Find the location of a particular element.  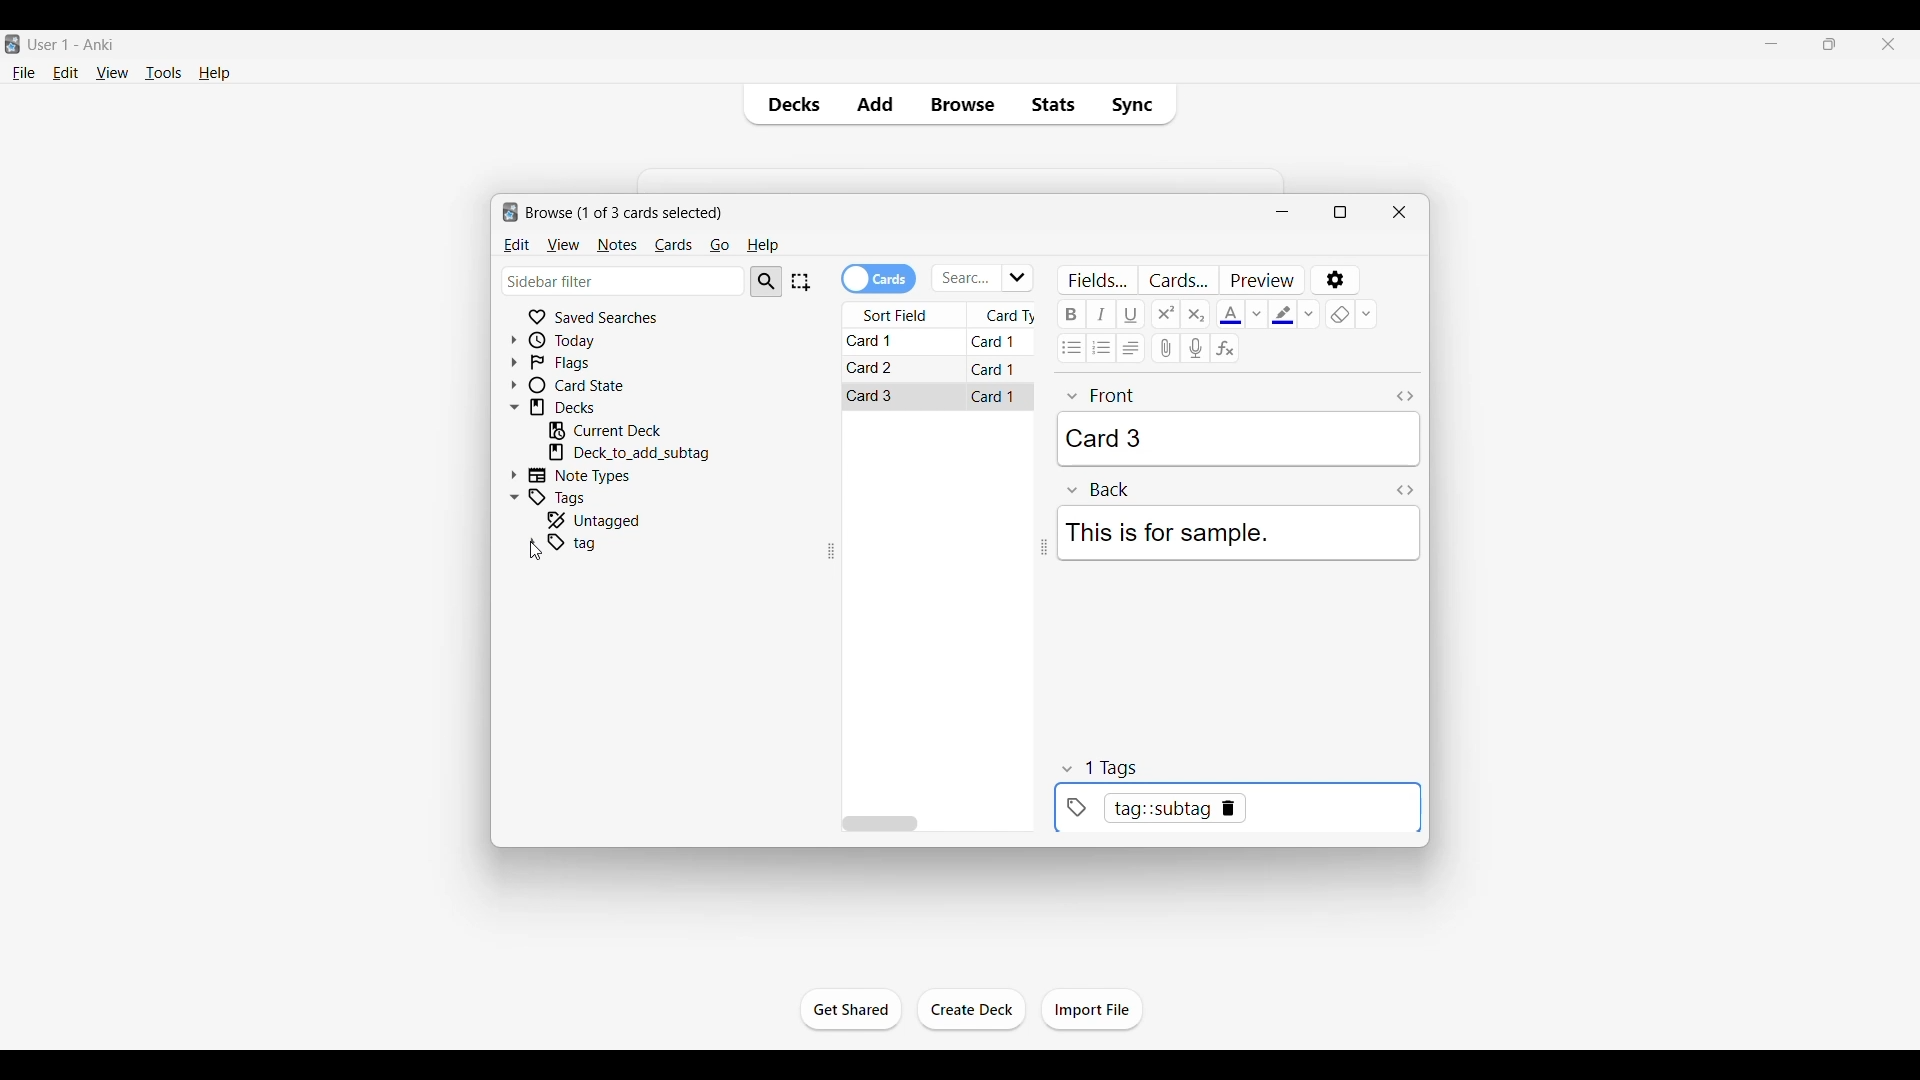

Minimize is located at coordinates (1282, 212).